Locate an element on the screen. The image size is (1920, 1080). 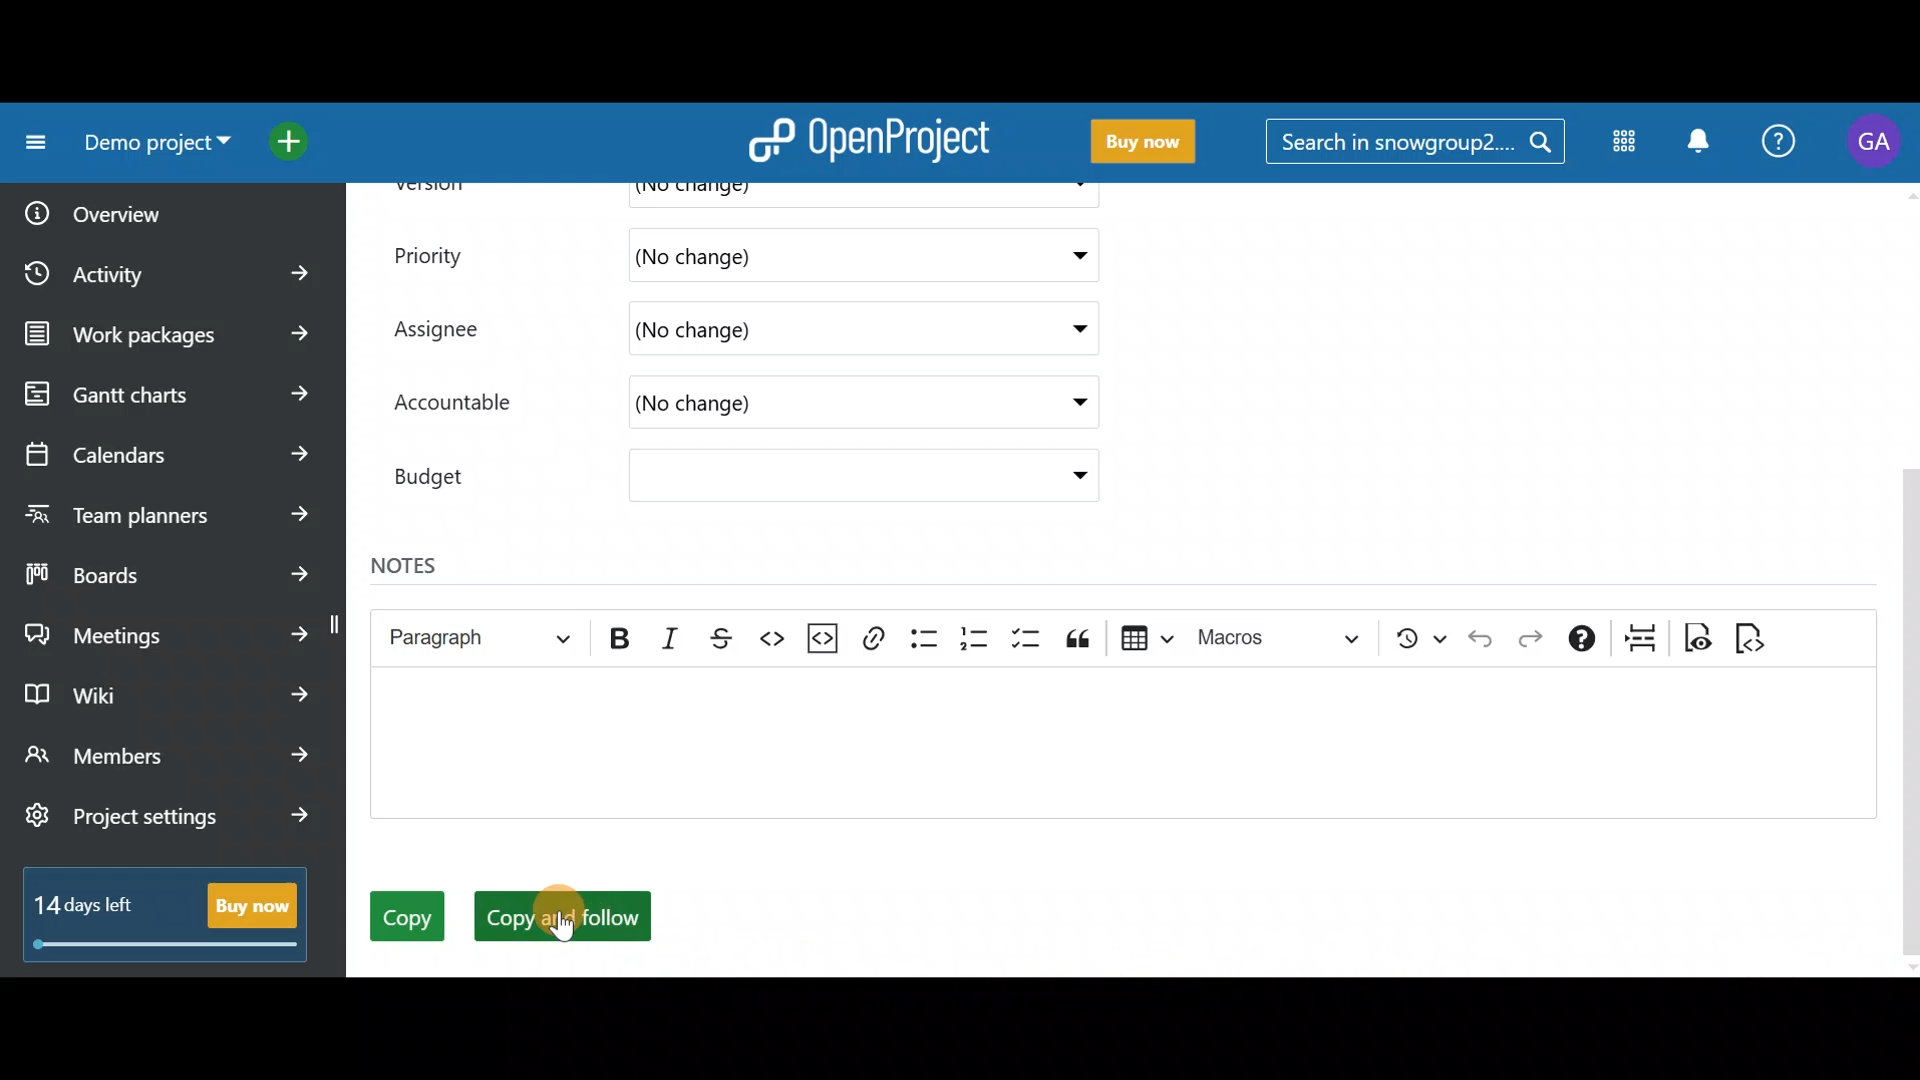
Scroll bar is located at coordinates (1908, 577).